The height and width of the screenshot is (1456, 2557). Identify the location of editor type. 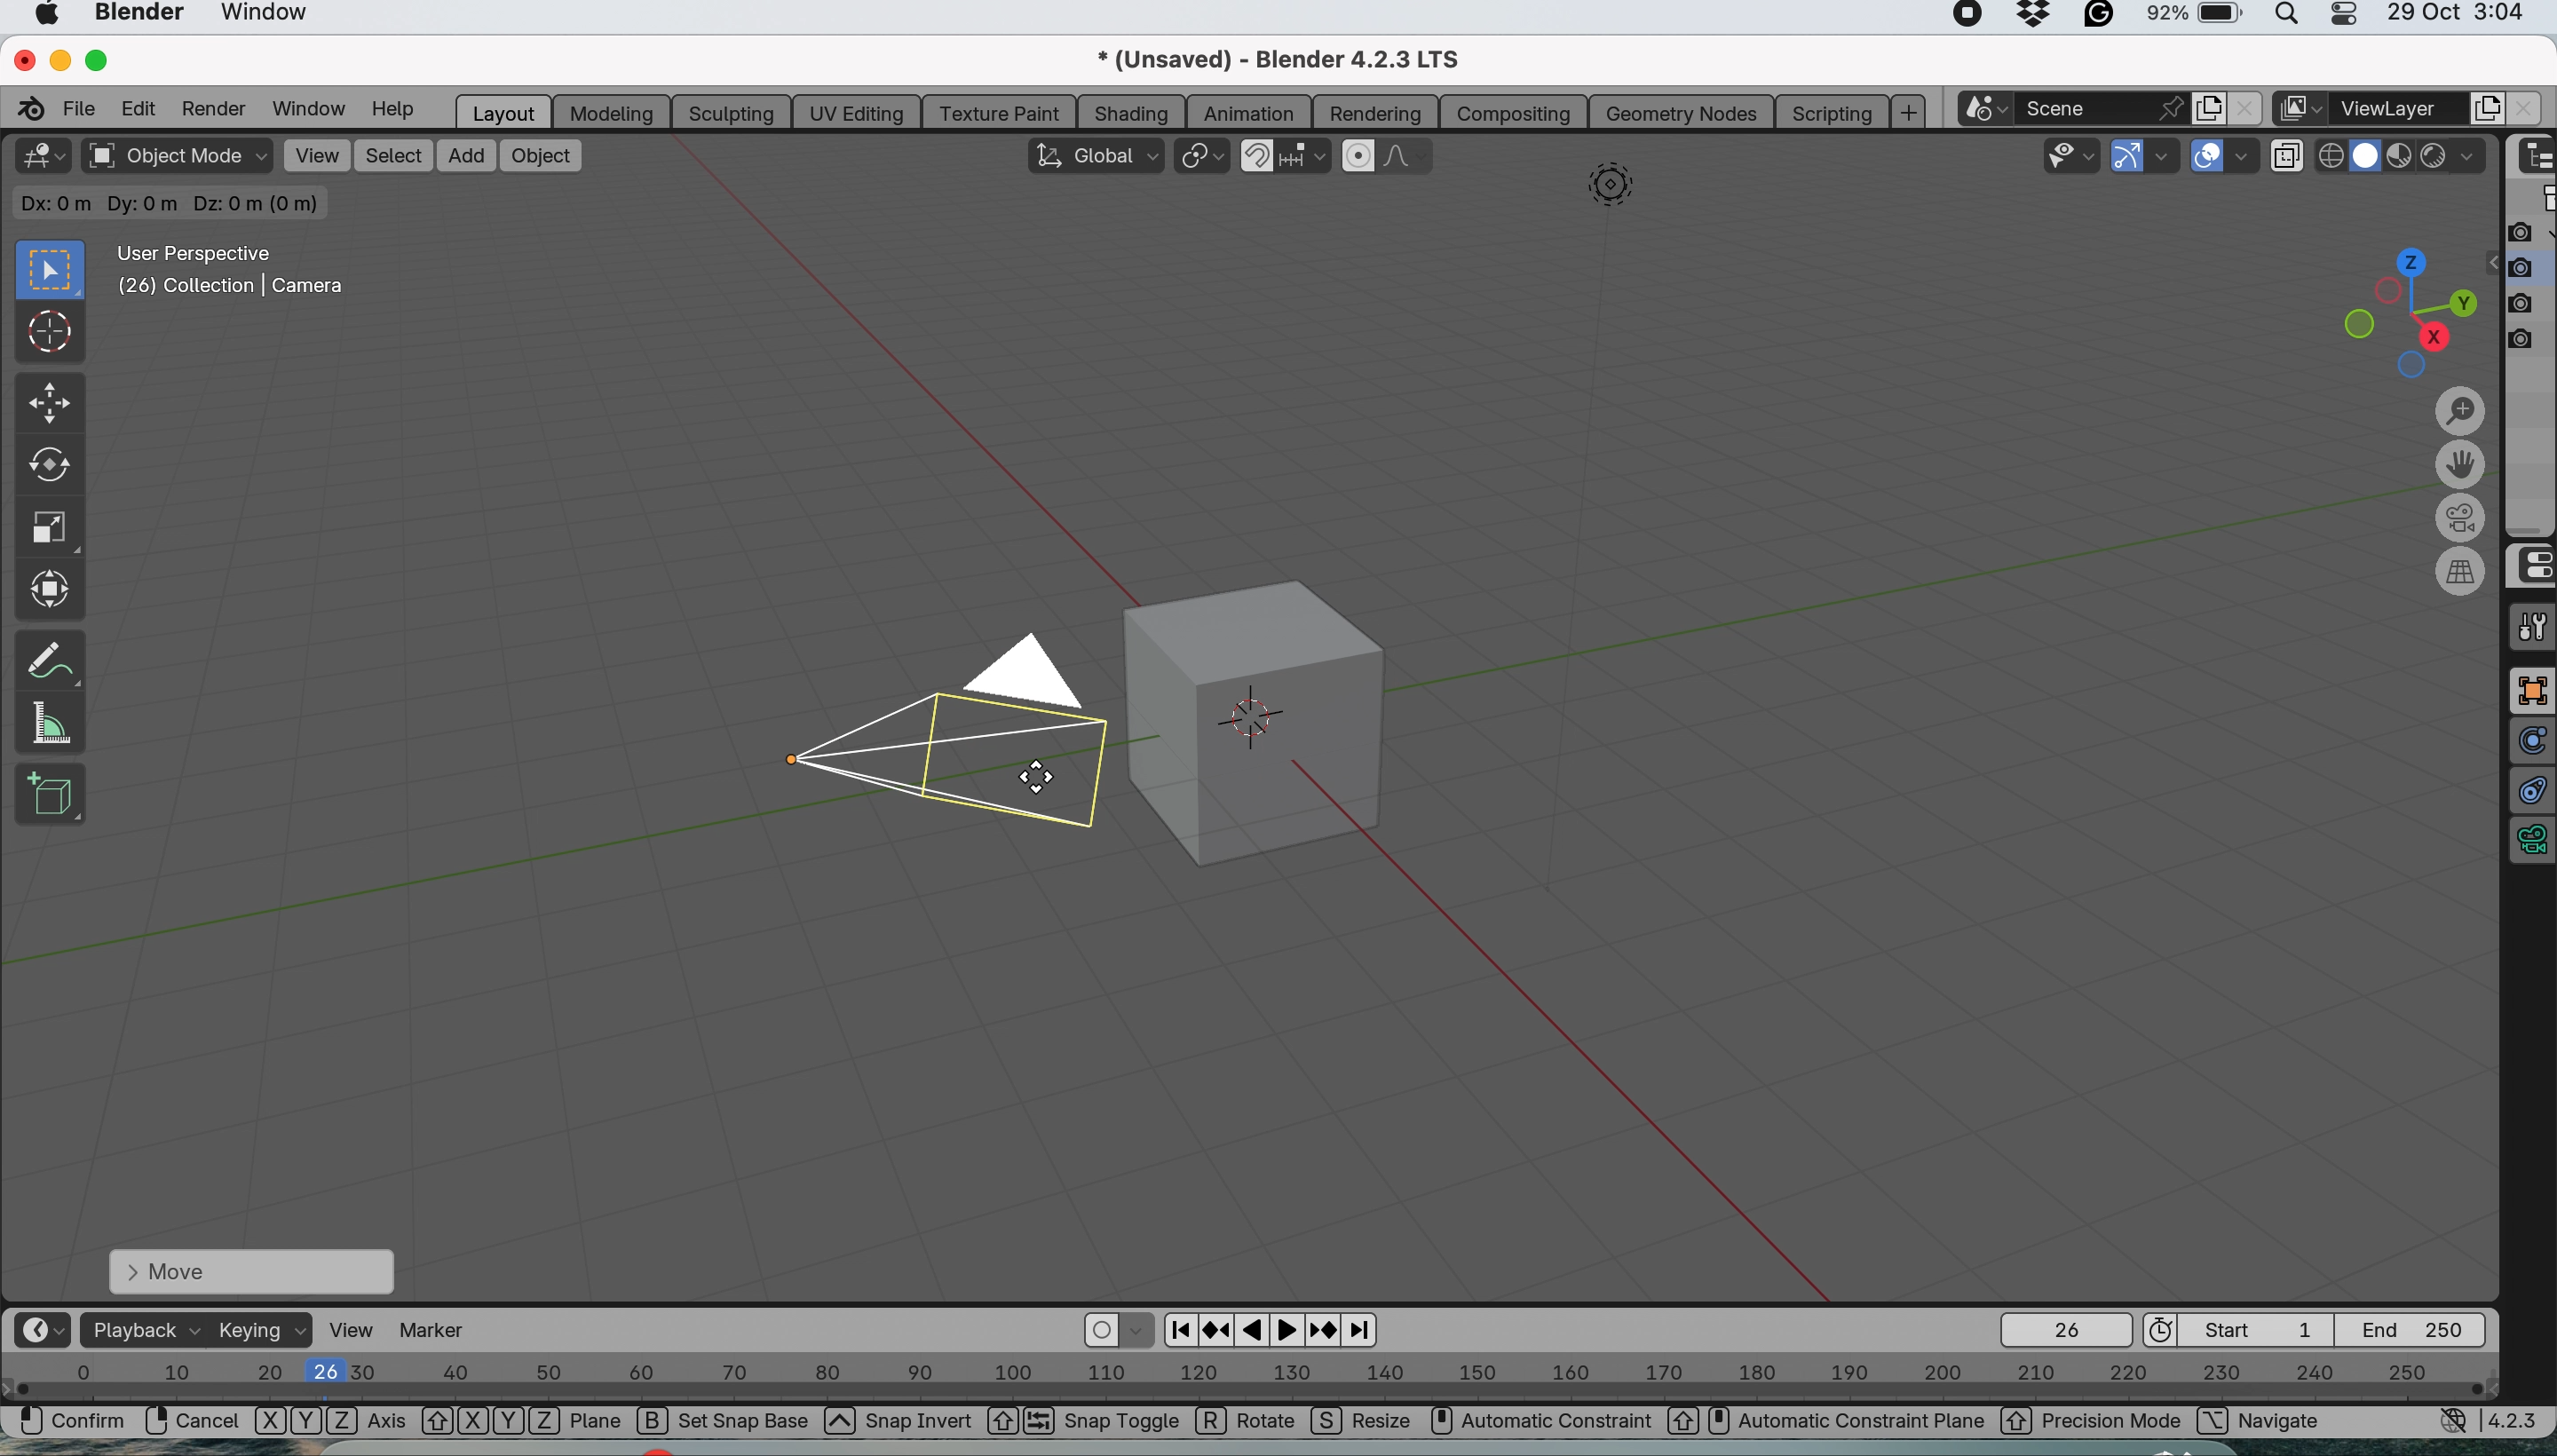
(40, 1330).